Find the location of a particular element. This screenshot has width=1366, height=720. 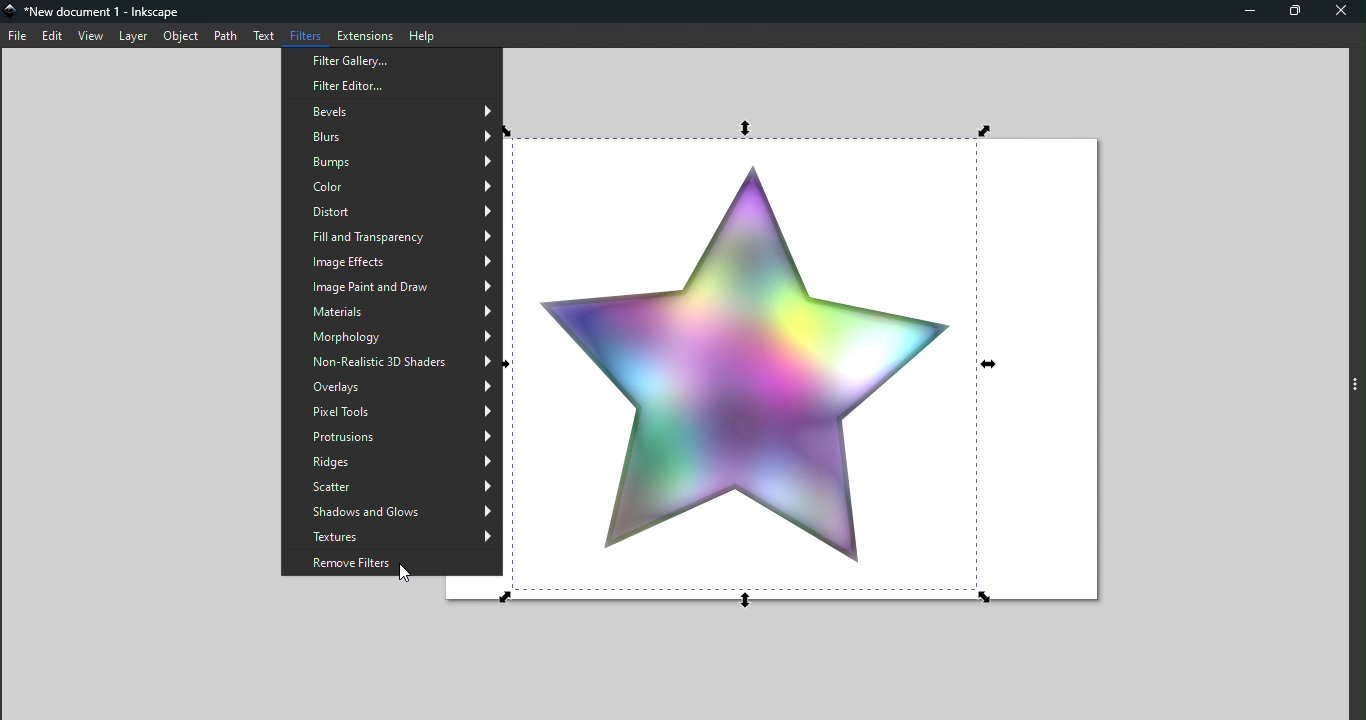

Image effects is located at coordinates (390, 265).